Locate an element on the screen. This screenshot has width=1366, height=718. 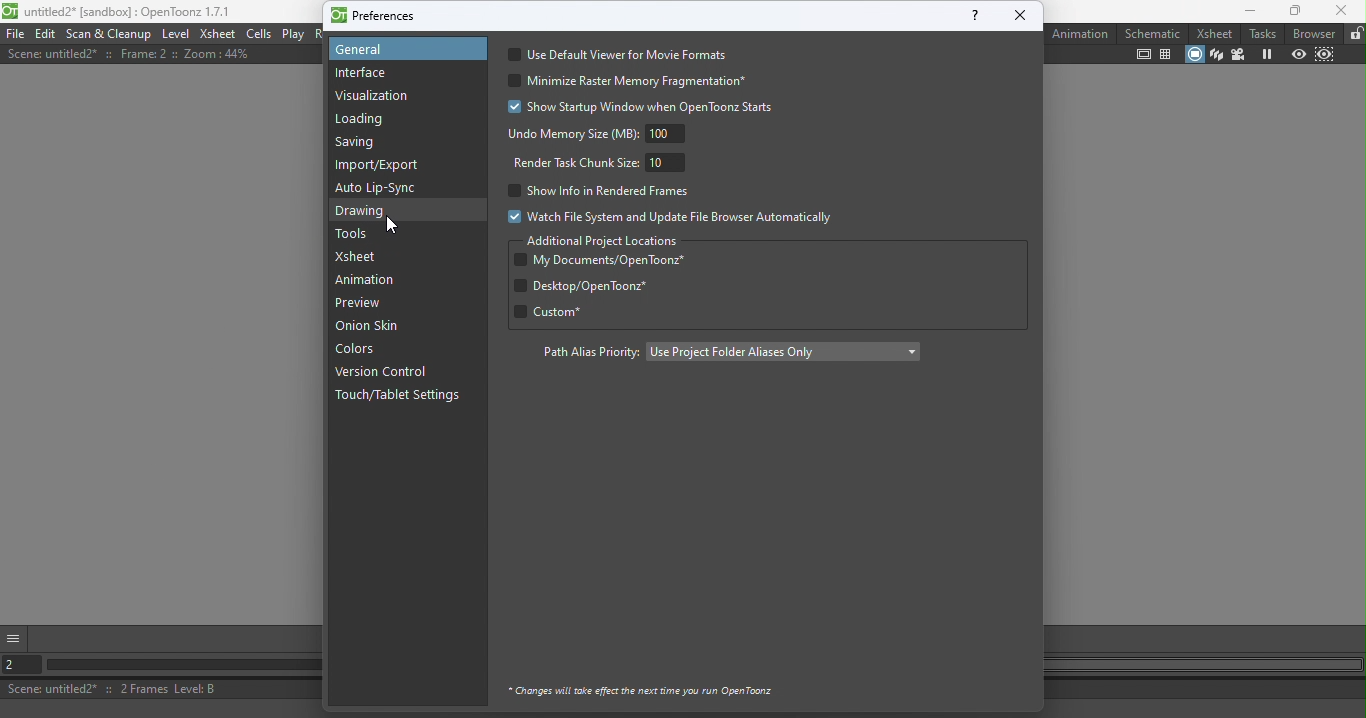
Drawing is located at coordinates (367, 211).